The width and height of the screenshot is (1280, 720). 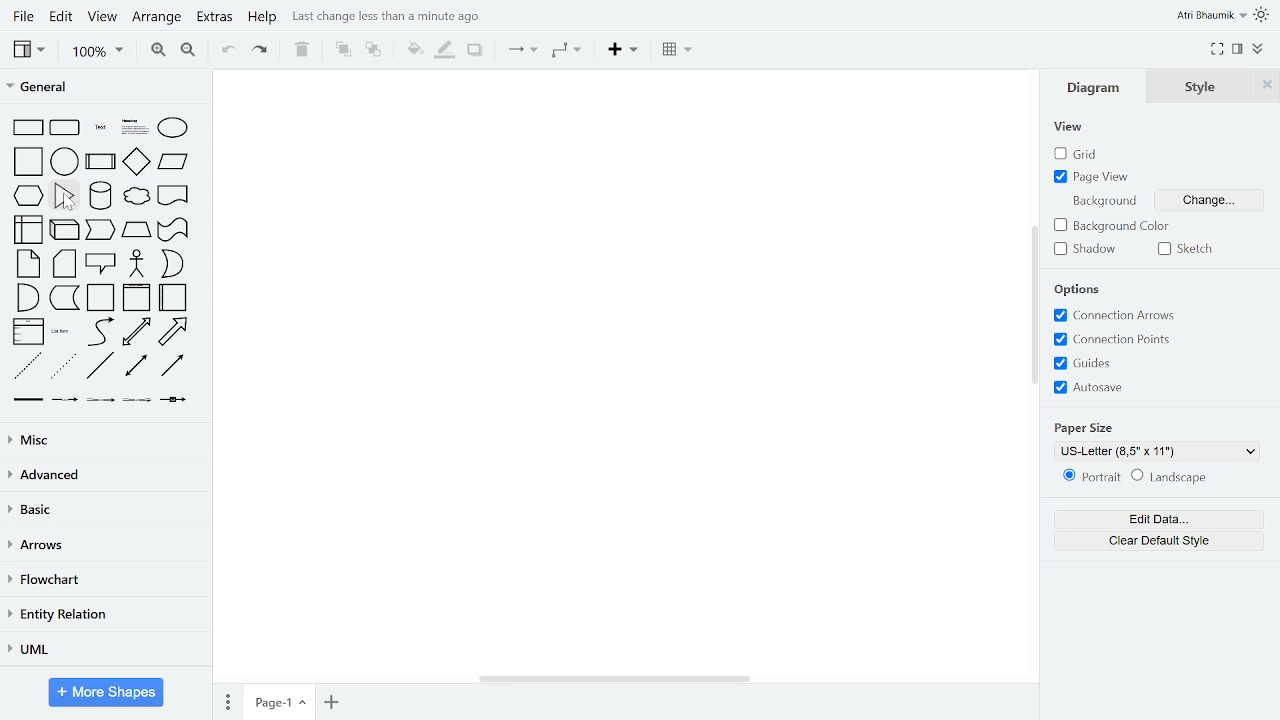 What do you see at coordinates (1218, 47) in the screenshot?
I see `full screen` at bounding box center [1218, 47].